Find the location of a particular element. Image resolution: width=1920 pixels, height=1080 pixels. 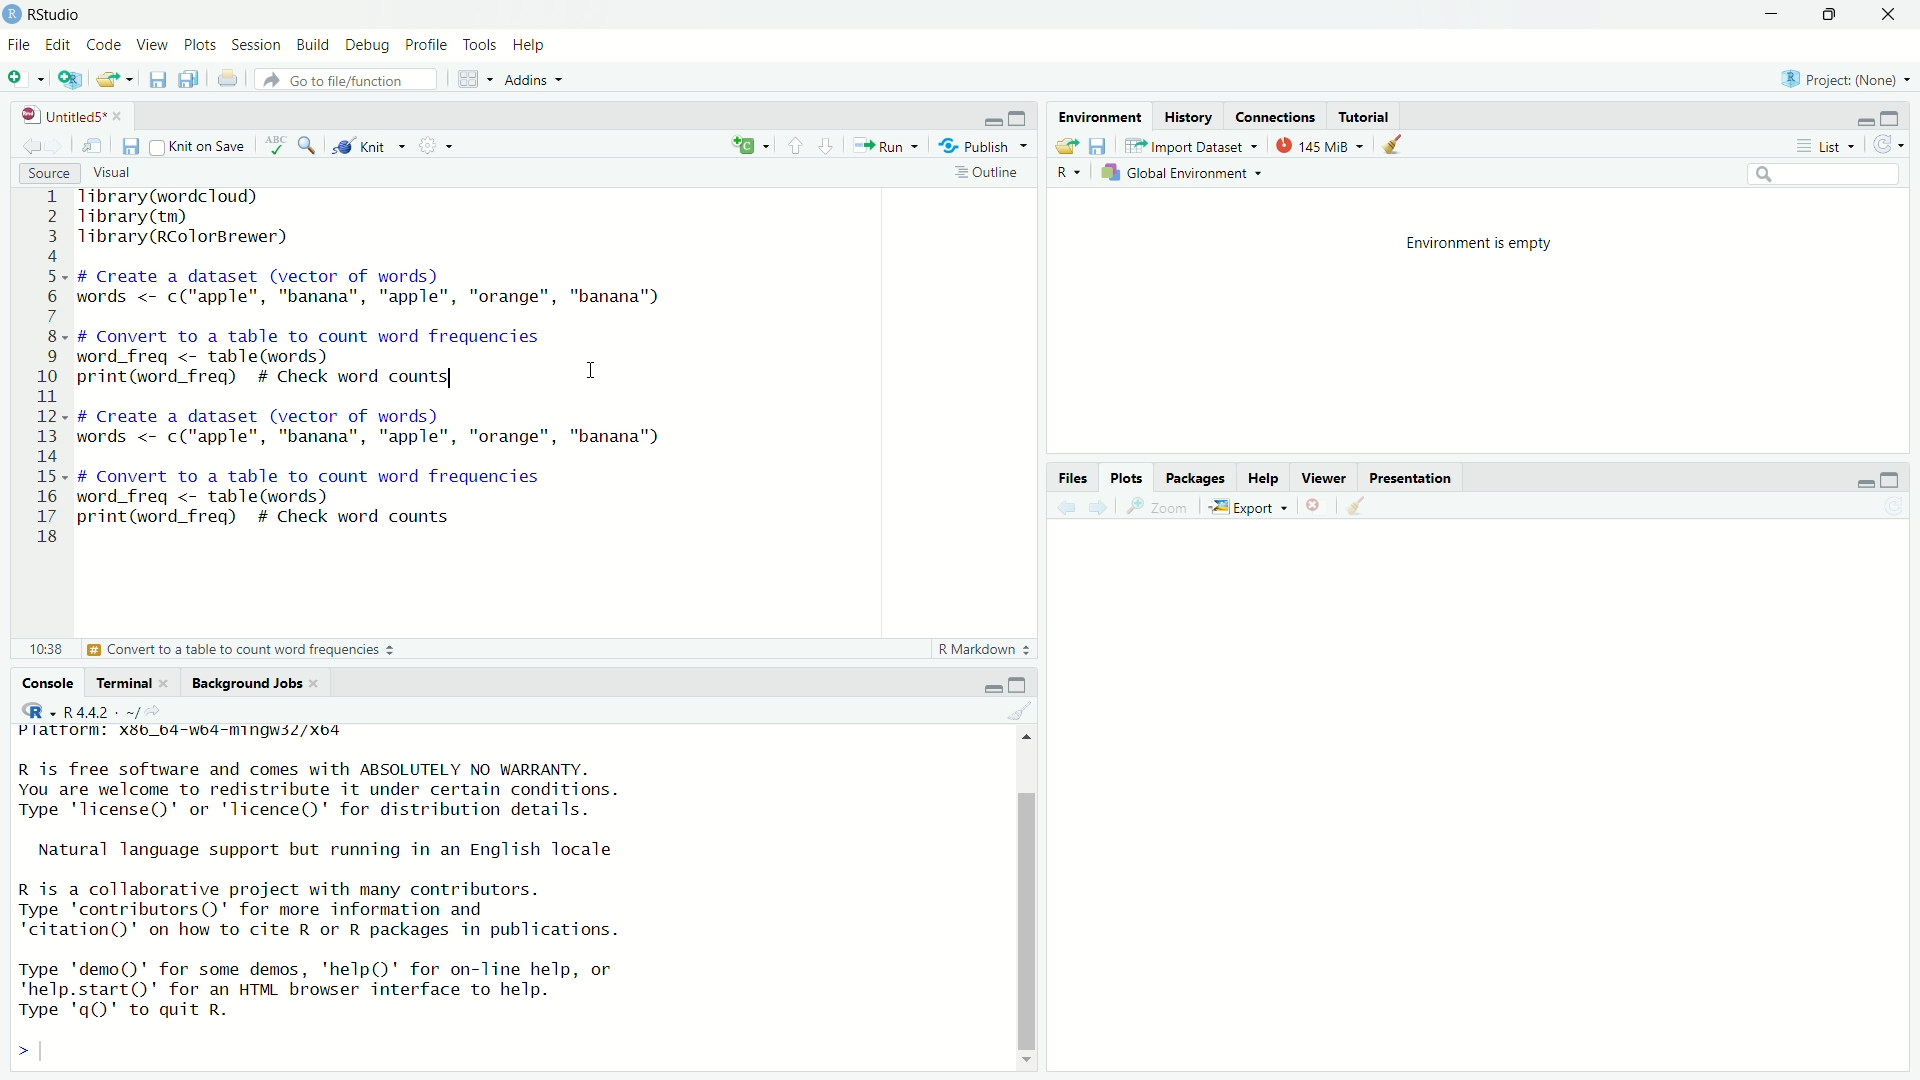

Tutorial is located at coordinates (1366, 115).